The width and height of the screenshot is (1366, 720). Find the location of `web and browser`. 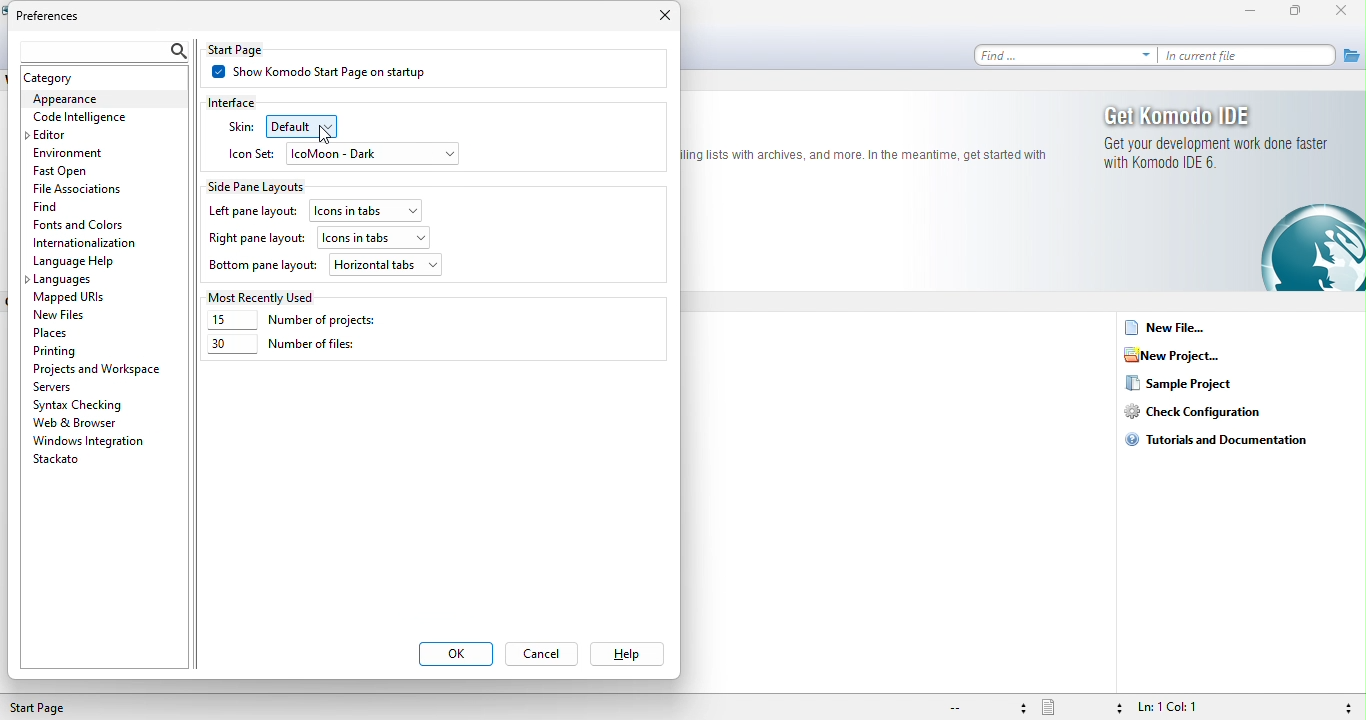

web and browser is located at coordinates (91, 422).